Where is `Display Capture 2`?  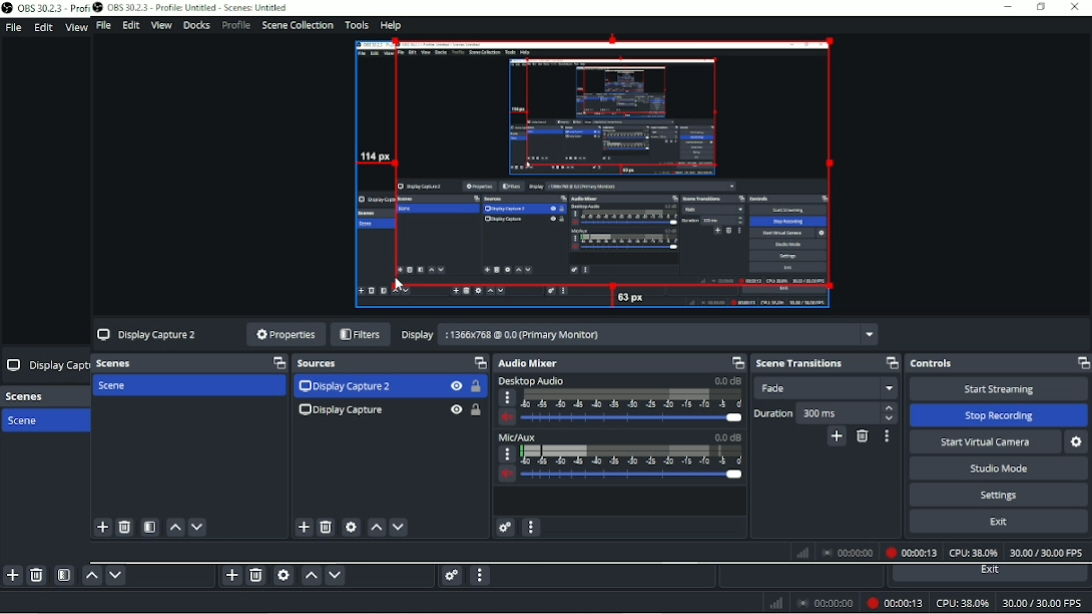 Display Capture 2 is located at coordinates (149, 334).